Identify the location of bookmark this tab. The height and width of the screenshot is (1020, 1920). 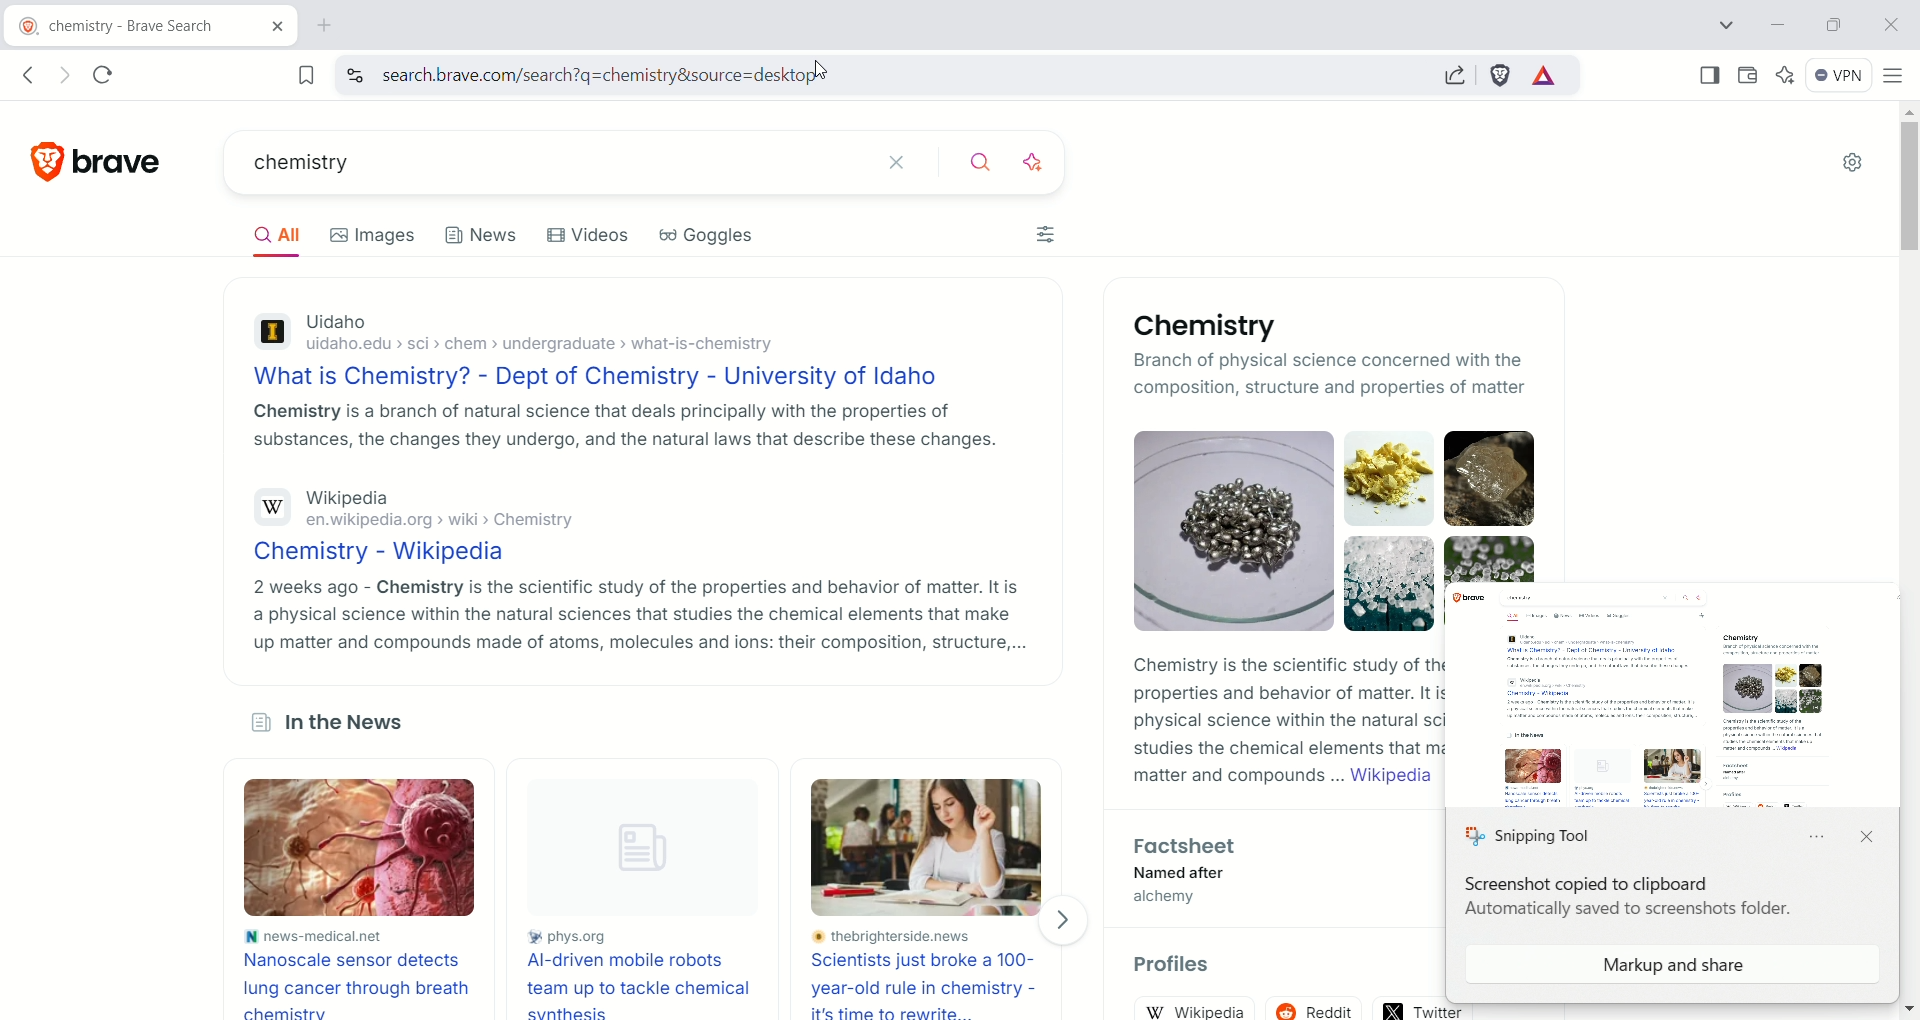
(307, 74).